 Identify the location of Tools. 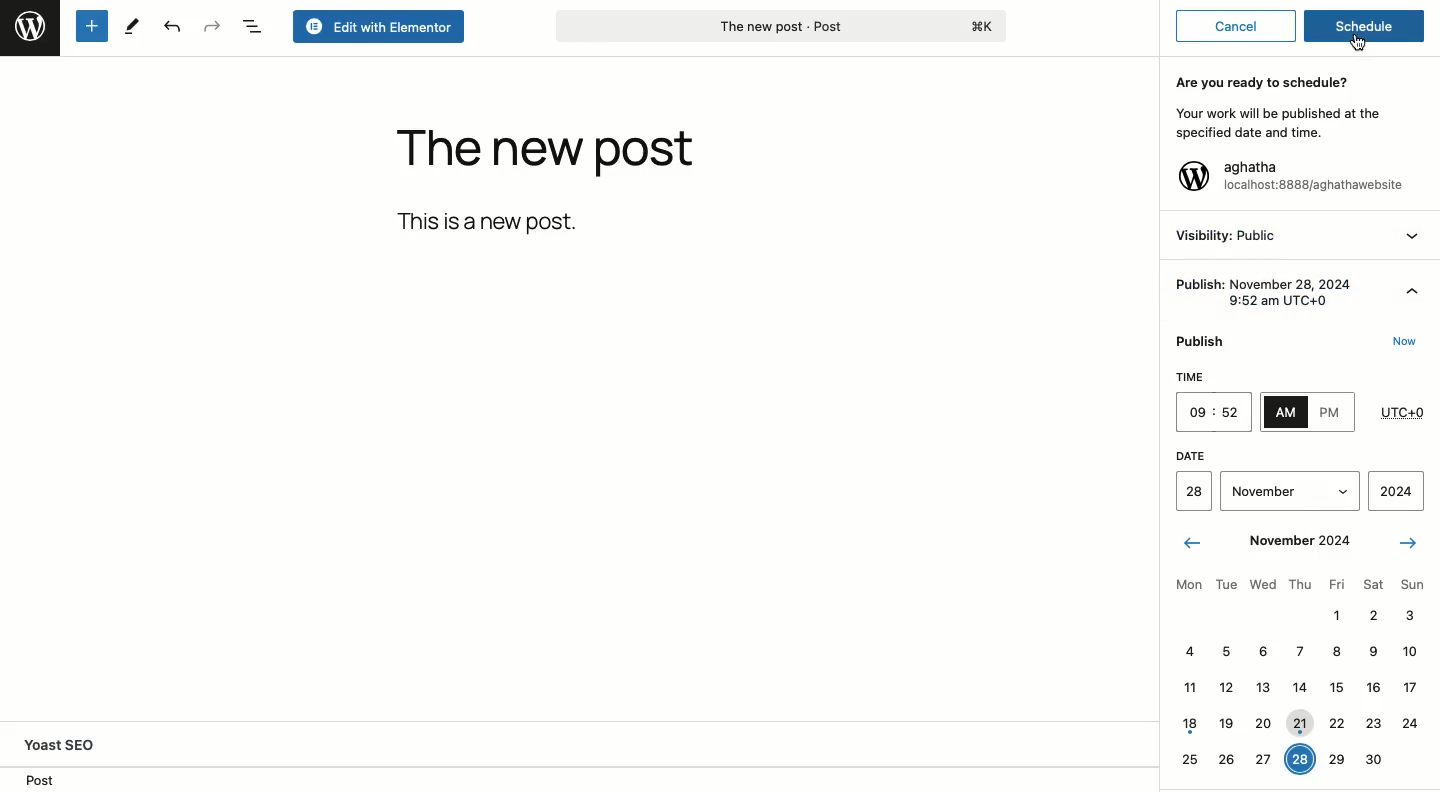
(132, 25).